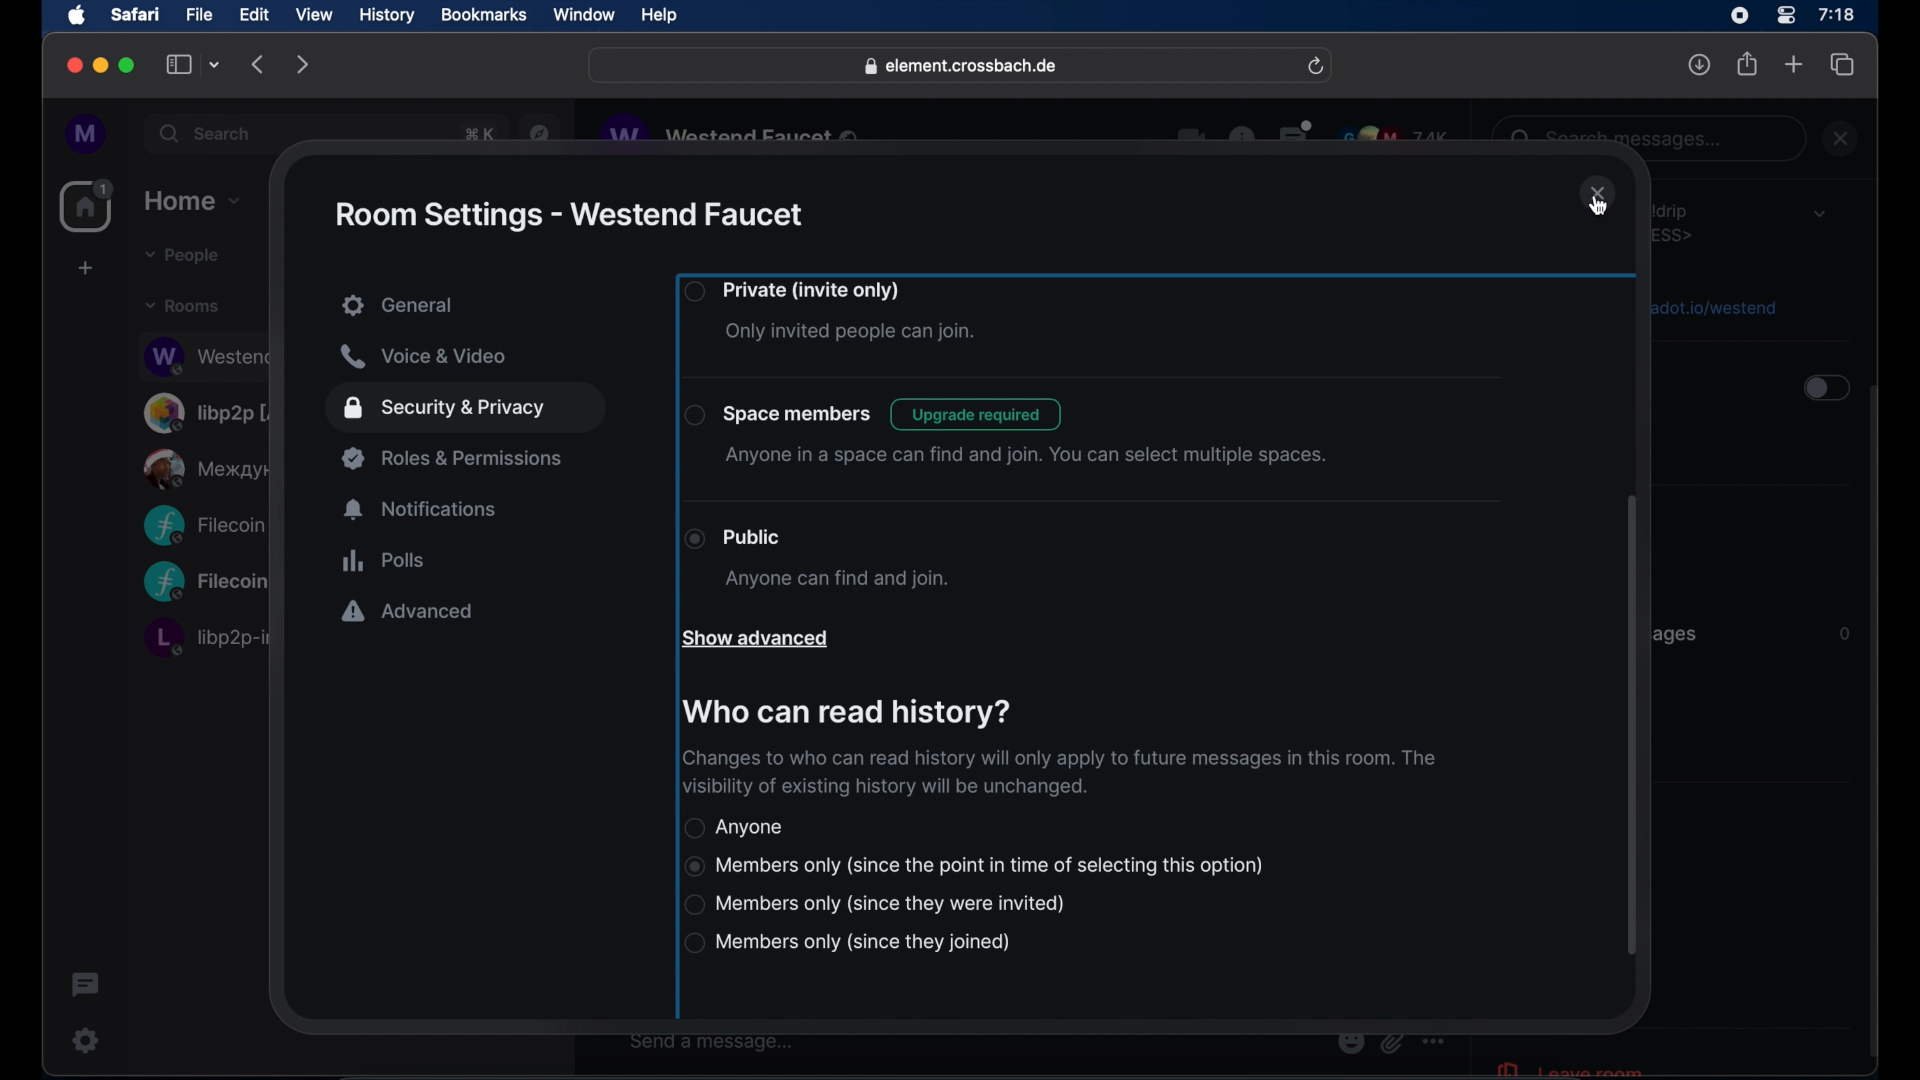 The height and width of the screenshot is (1080, 1920). Describe the element at coordinates (1678, 222) in the screenshot. I see `obscure` at that location.